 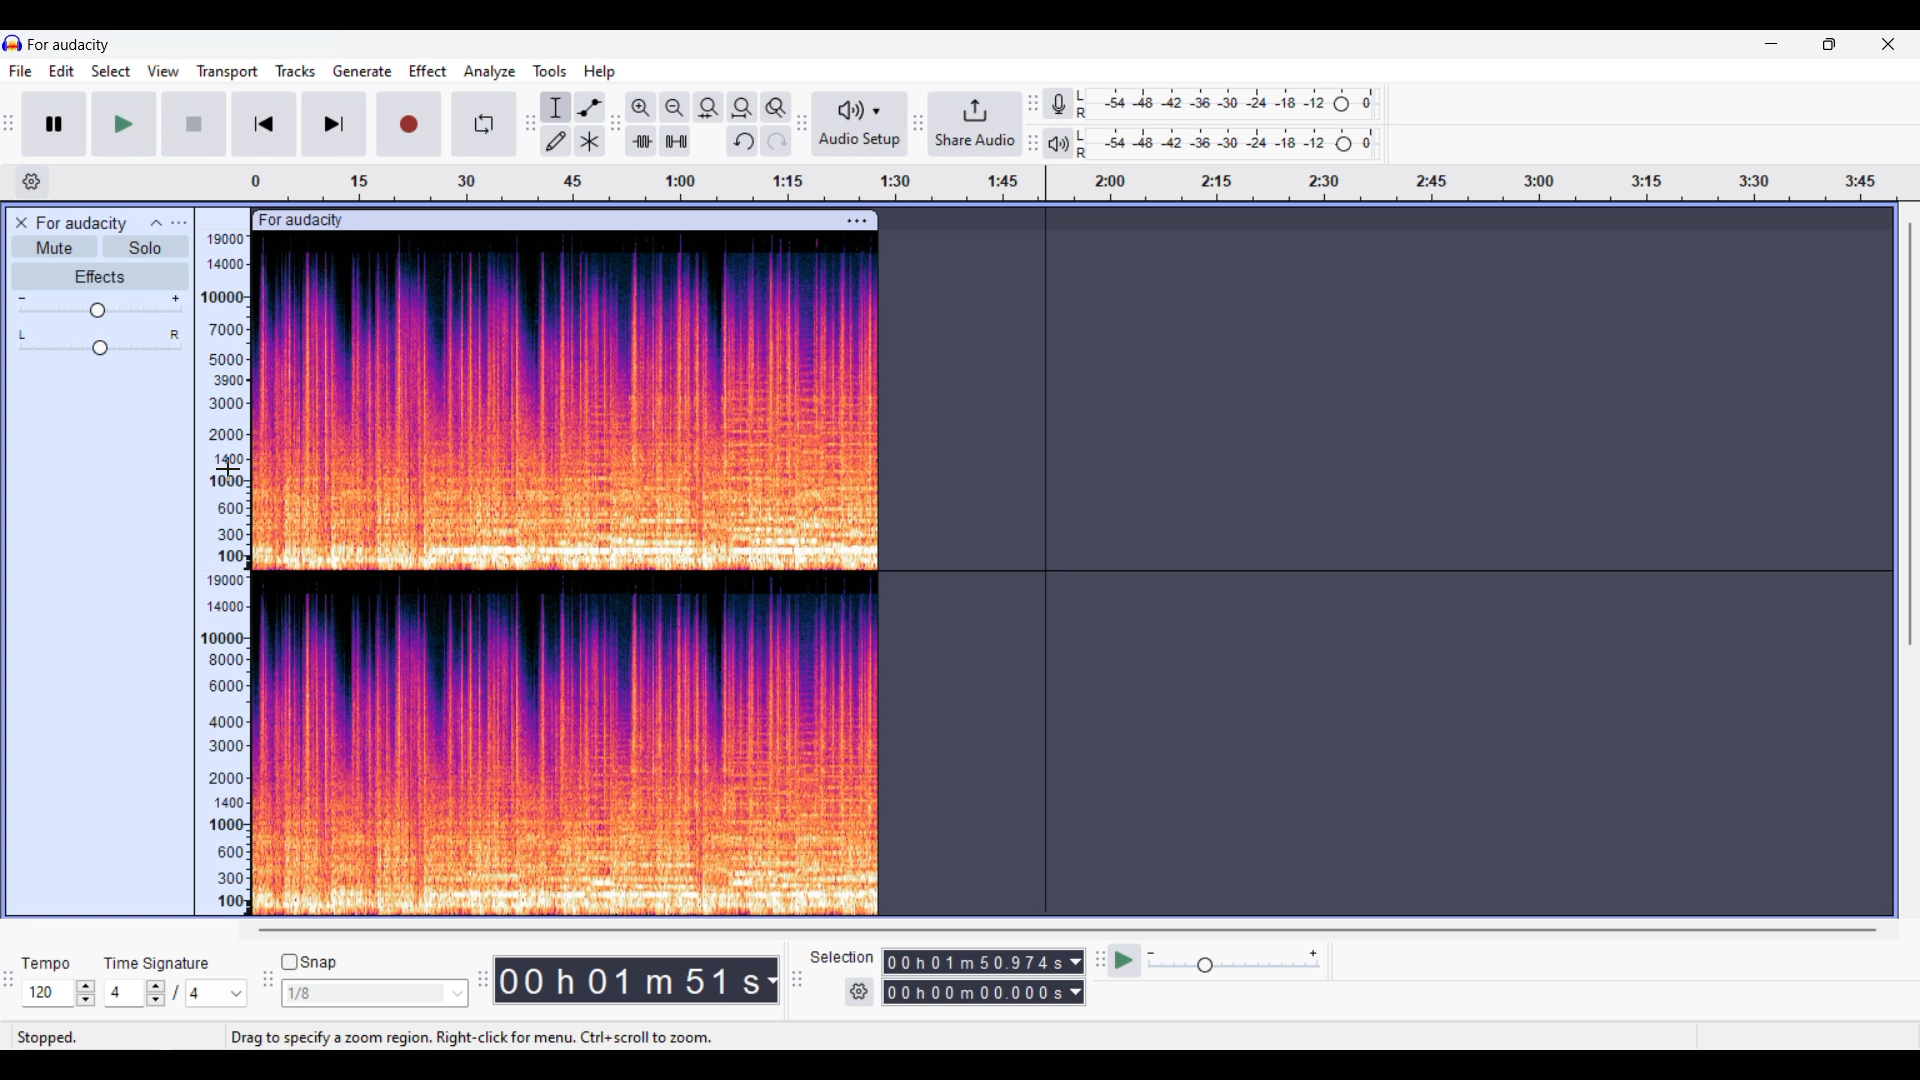 What do you see at coordinates (362, 71) in the screenshot?
I see `Generate menu` at bounding box center [362, 71].